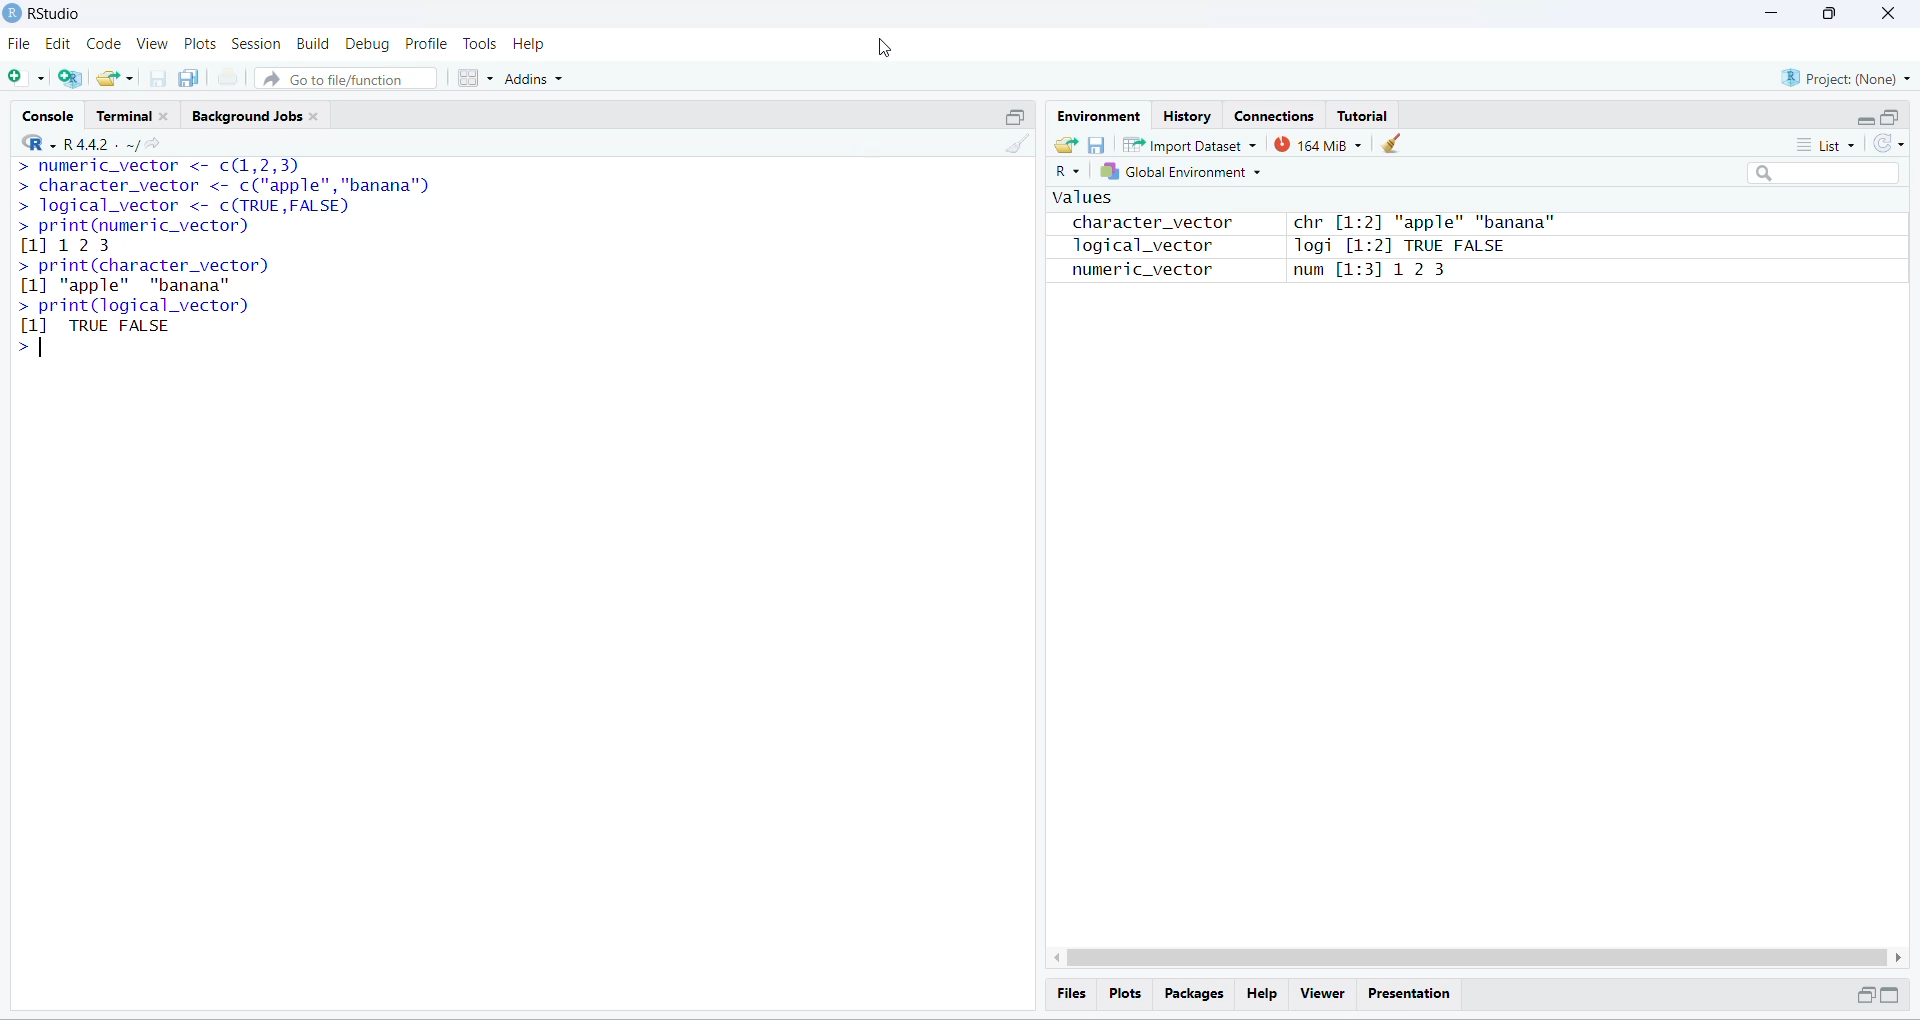 This screenshot has width=1920, height=1020. What do you see at coordinates (1097, 115) in the screenshot?
I see `Environment.` at bounding box center [1097, 115].